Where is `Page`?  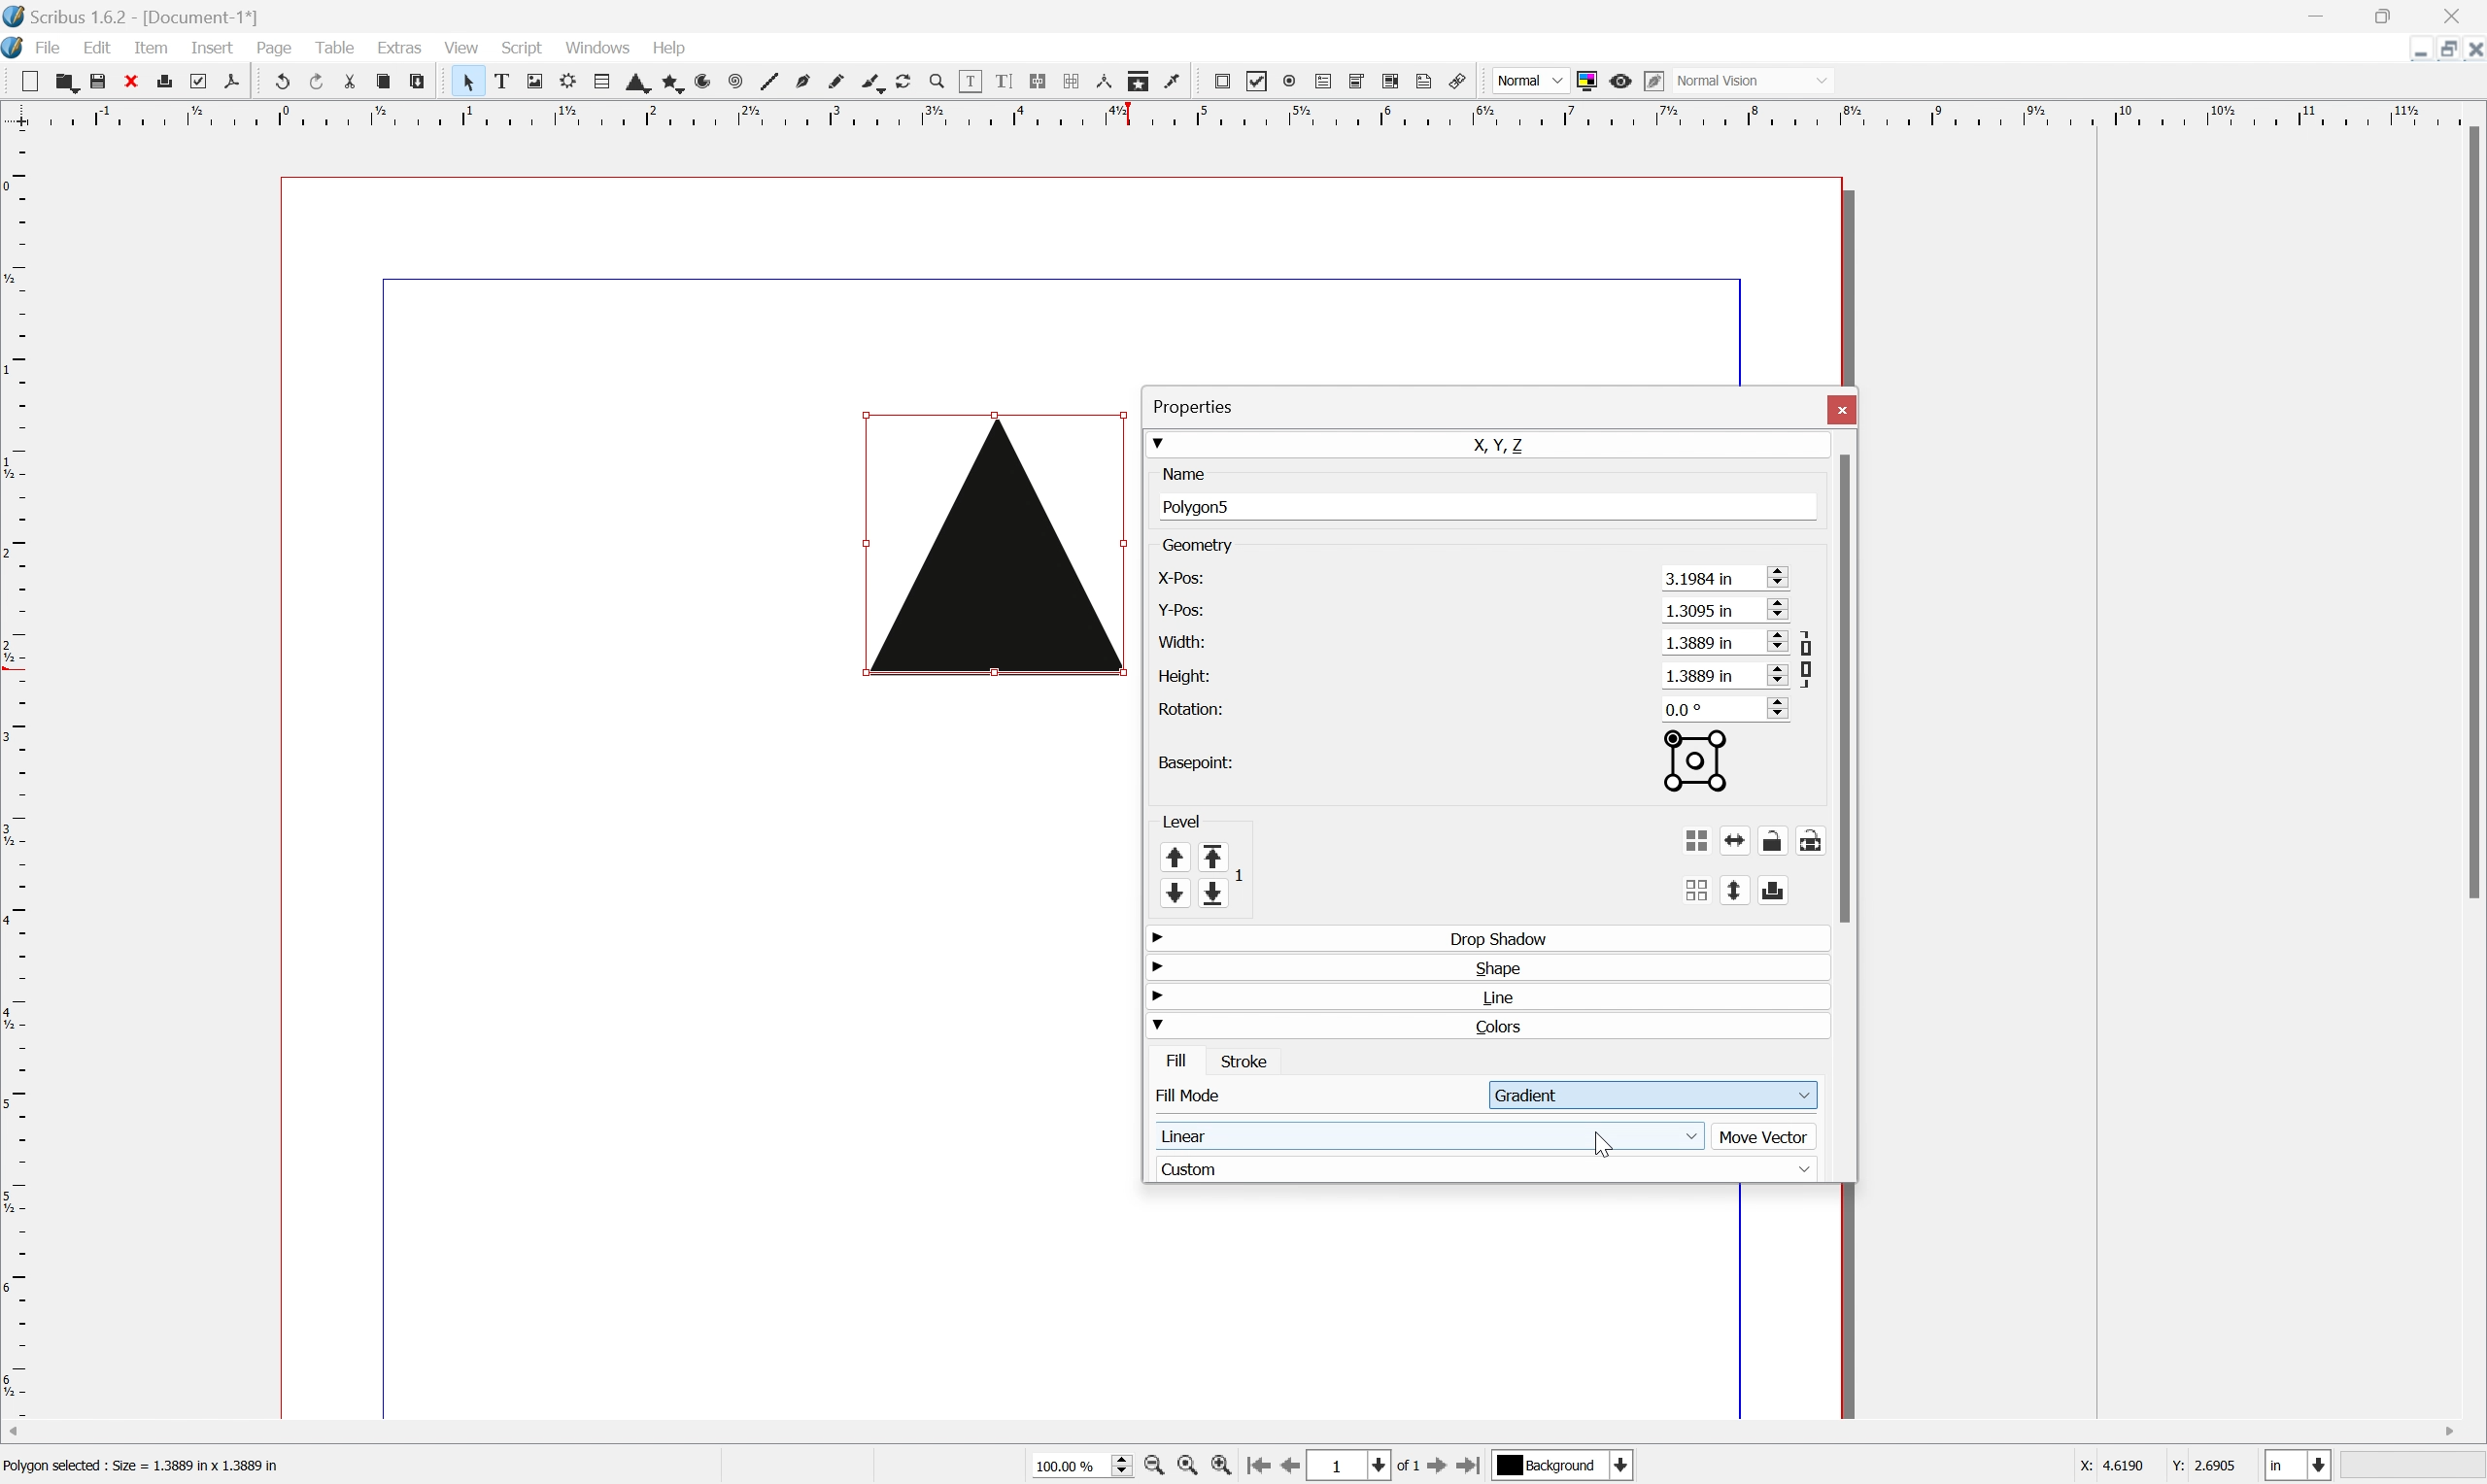
Page is located at coordinates (274, 48).